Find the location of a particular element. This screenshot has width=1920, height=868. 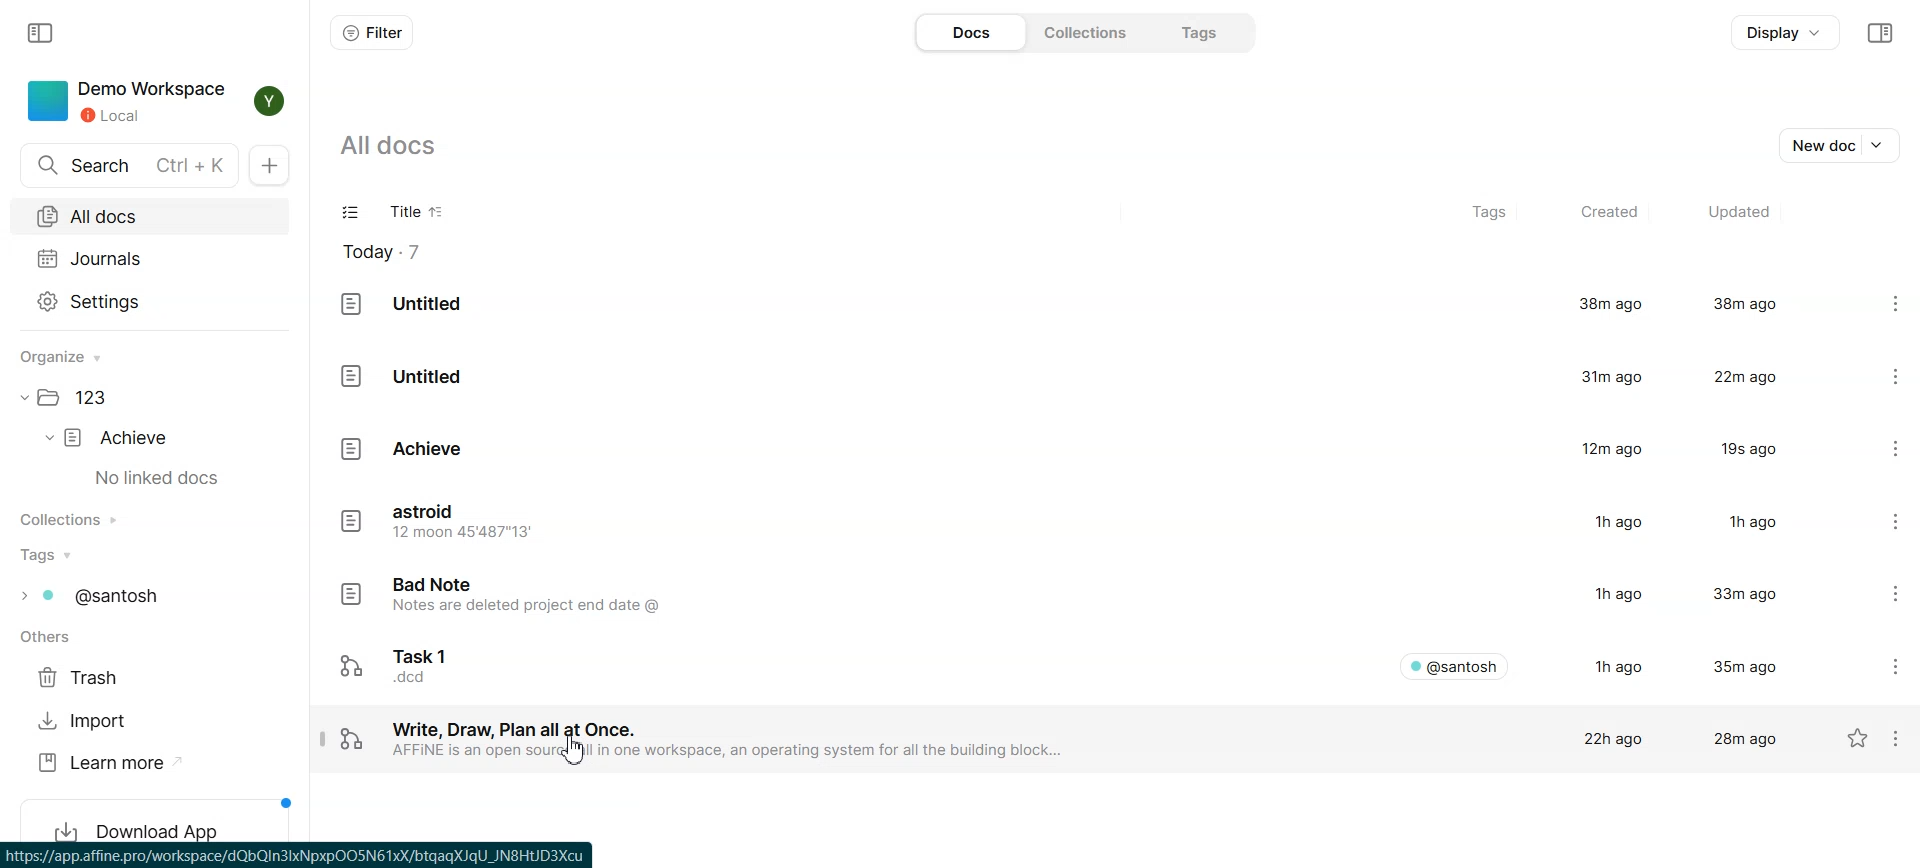

Settings is located at coordinates (1880, 523).